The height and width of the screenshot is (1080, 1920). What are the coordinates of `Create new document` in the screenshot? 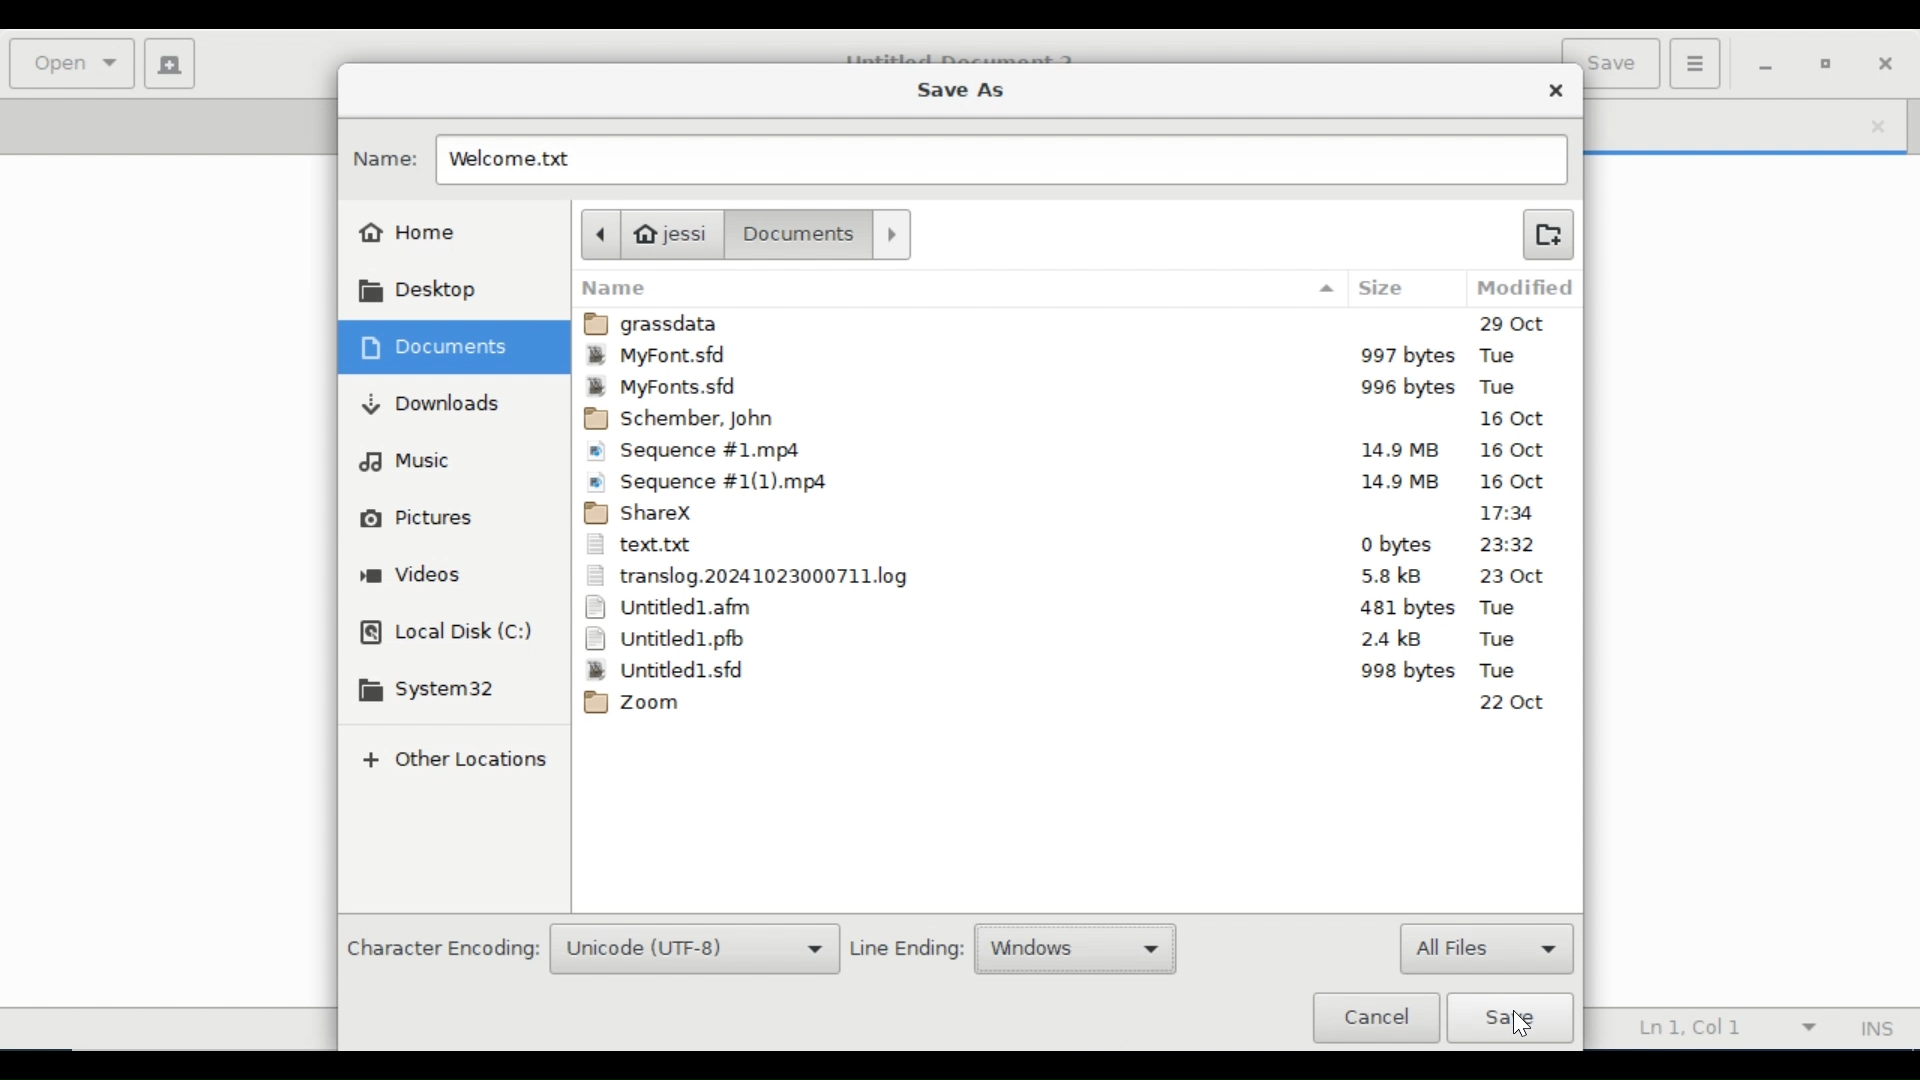 It's located at (169, 62).